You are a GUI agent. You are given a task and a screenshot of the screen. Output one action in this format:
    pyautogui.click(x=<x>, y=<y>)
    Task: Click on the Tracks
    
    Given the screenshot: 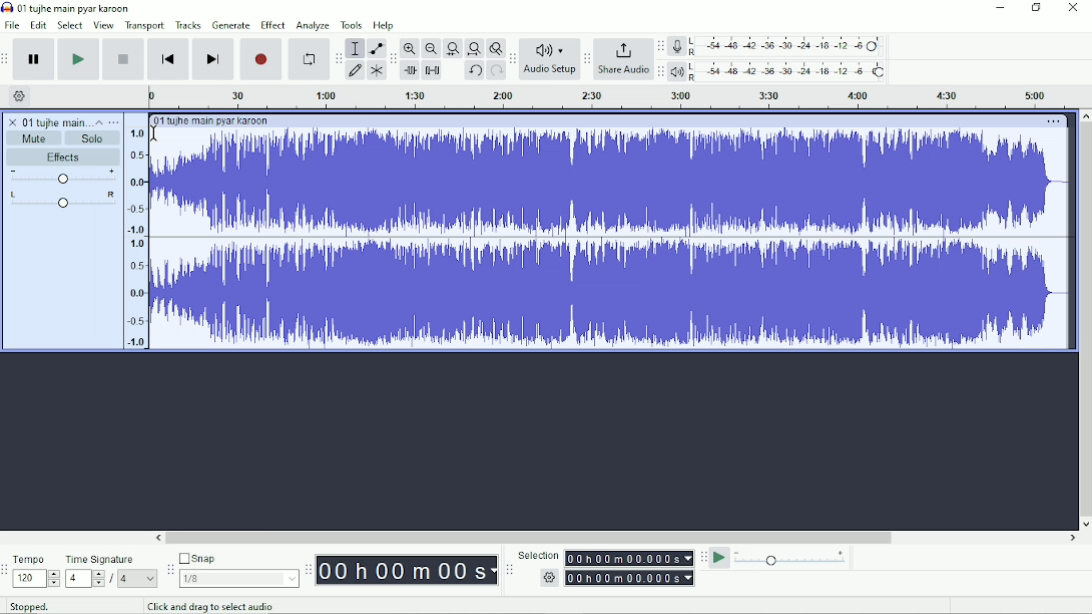 What is the action you would take?
    pyautogui.click(x=188, y=25)
    